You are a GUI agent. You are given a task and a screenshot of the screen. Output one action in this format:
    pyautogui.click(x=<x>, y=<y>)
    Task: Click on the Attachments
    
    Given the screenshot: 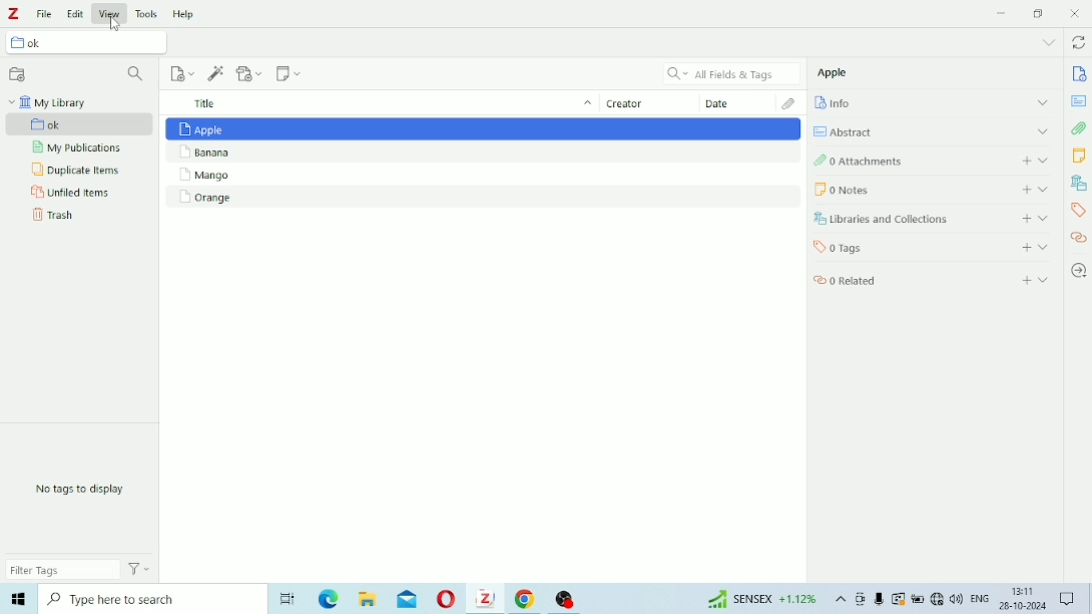 What is the action you would take?
    pyautogui.click(x=1080, y=129)
    